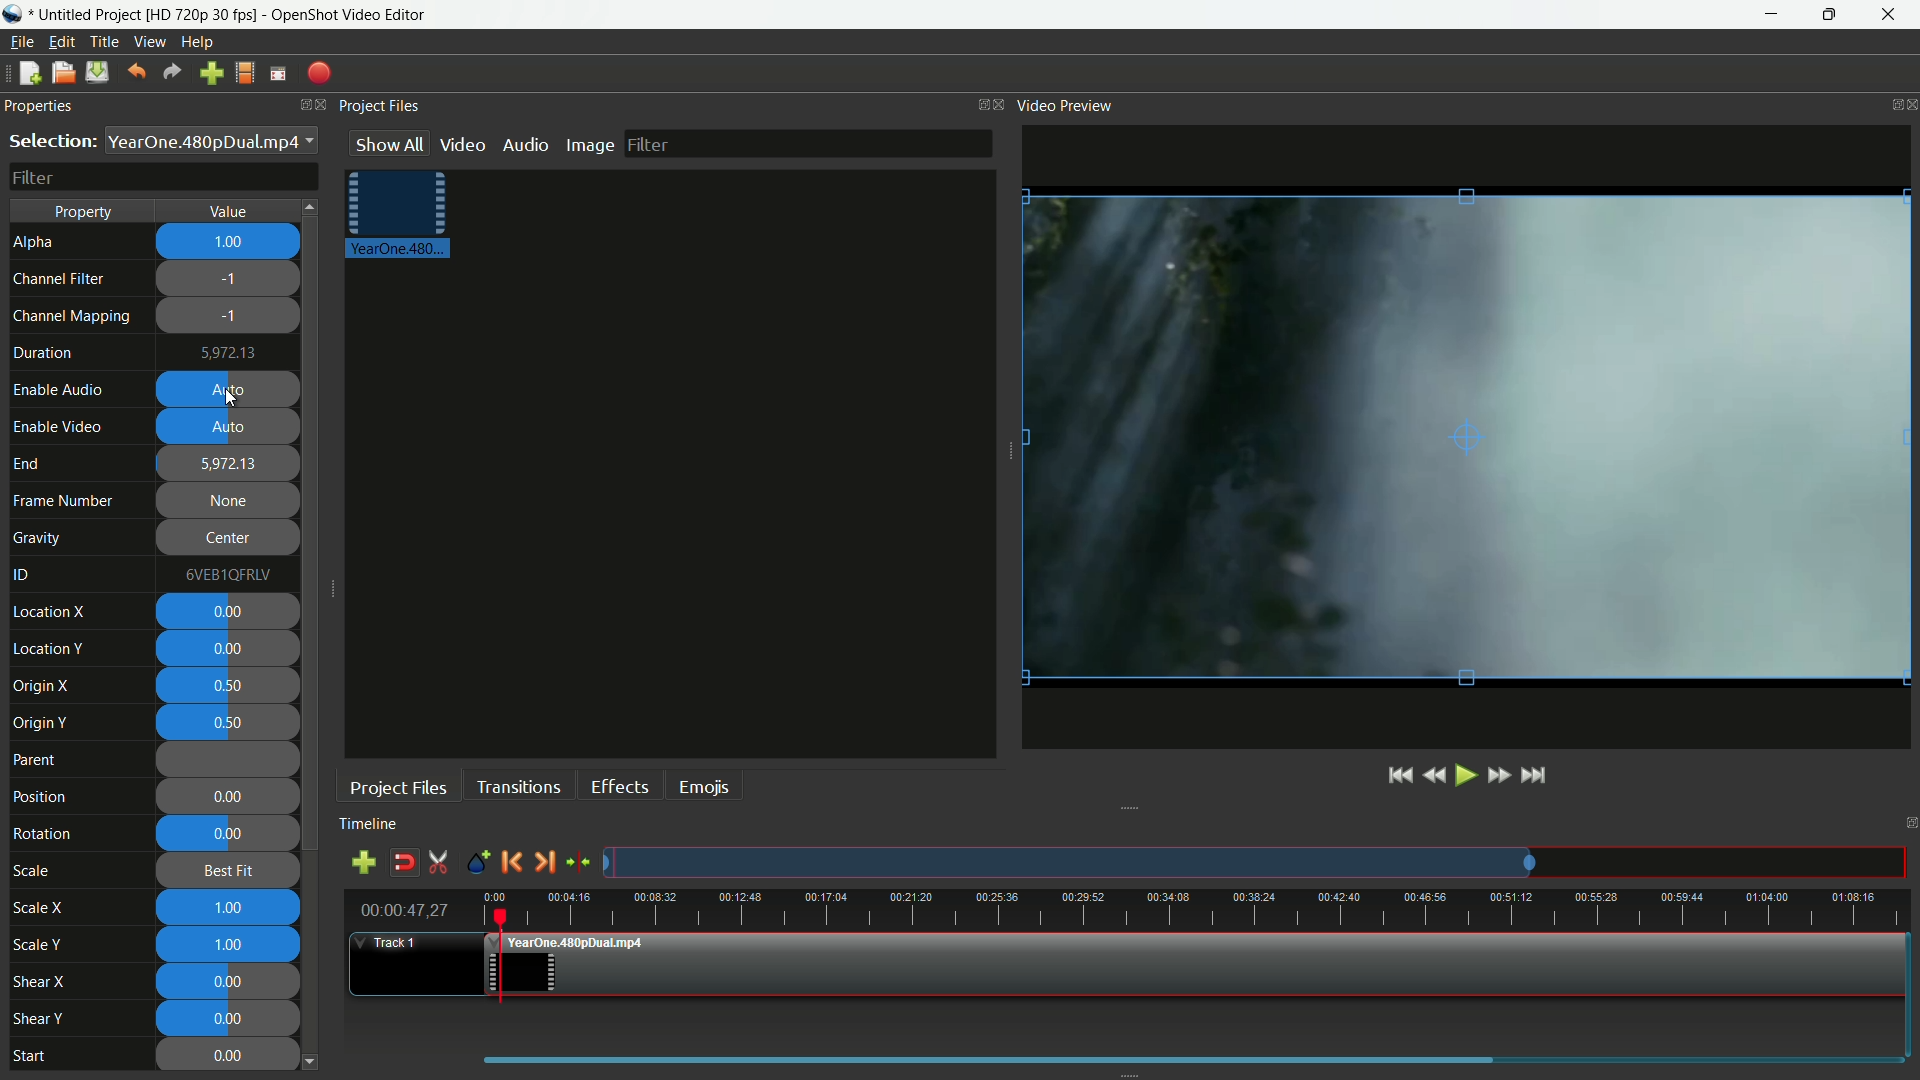 The width and height of the screenshot is (1920, 1080). I want to click on undo, so click(136, 72).